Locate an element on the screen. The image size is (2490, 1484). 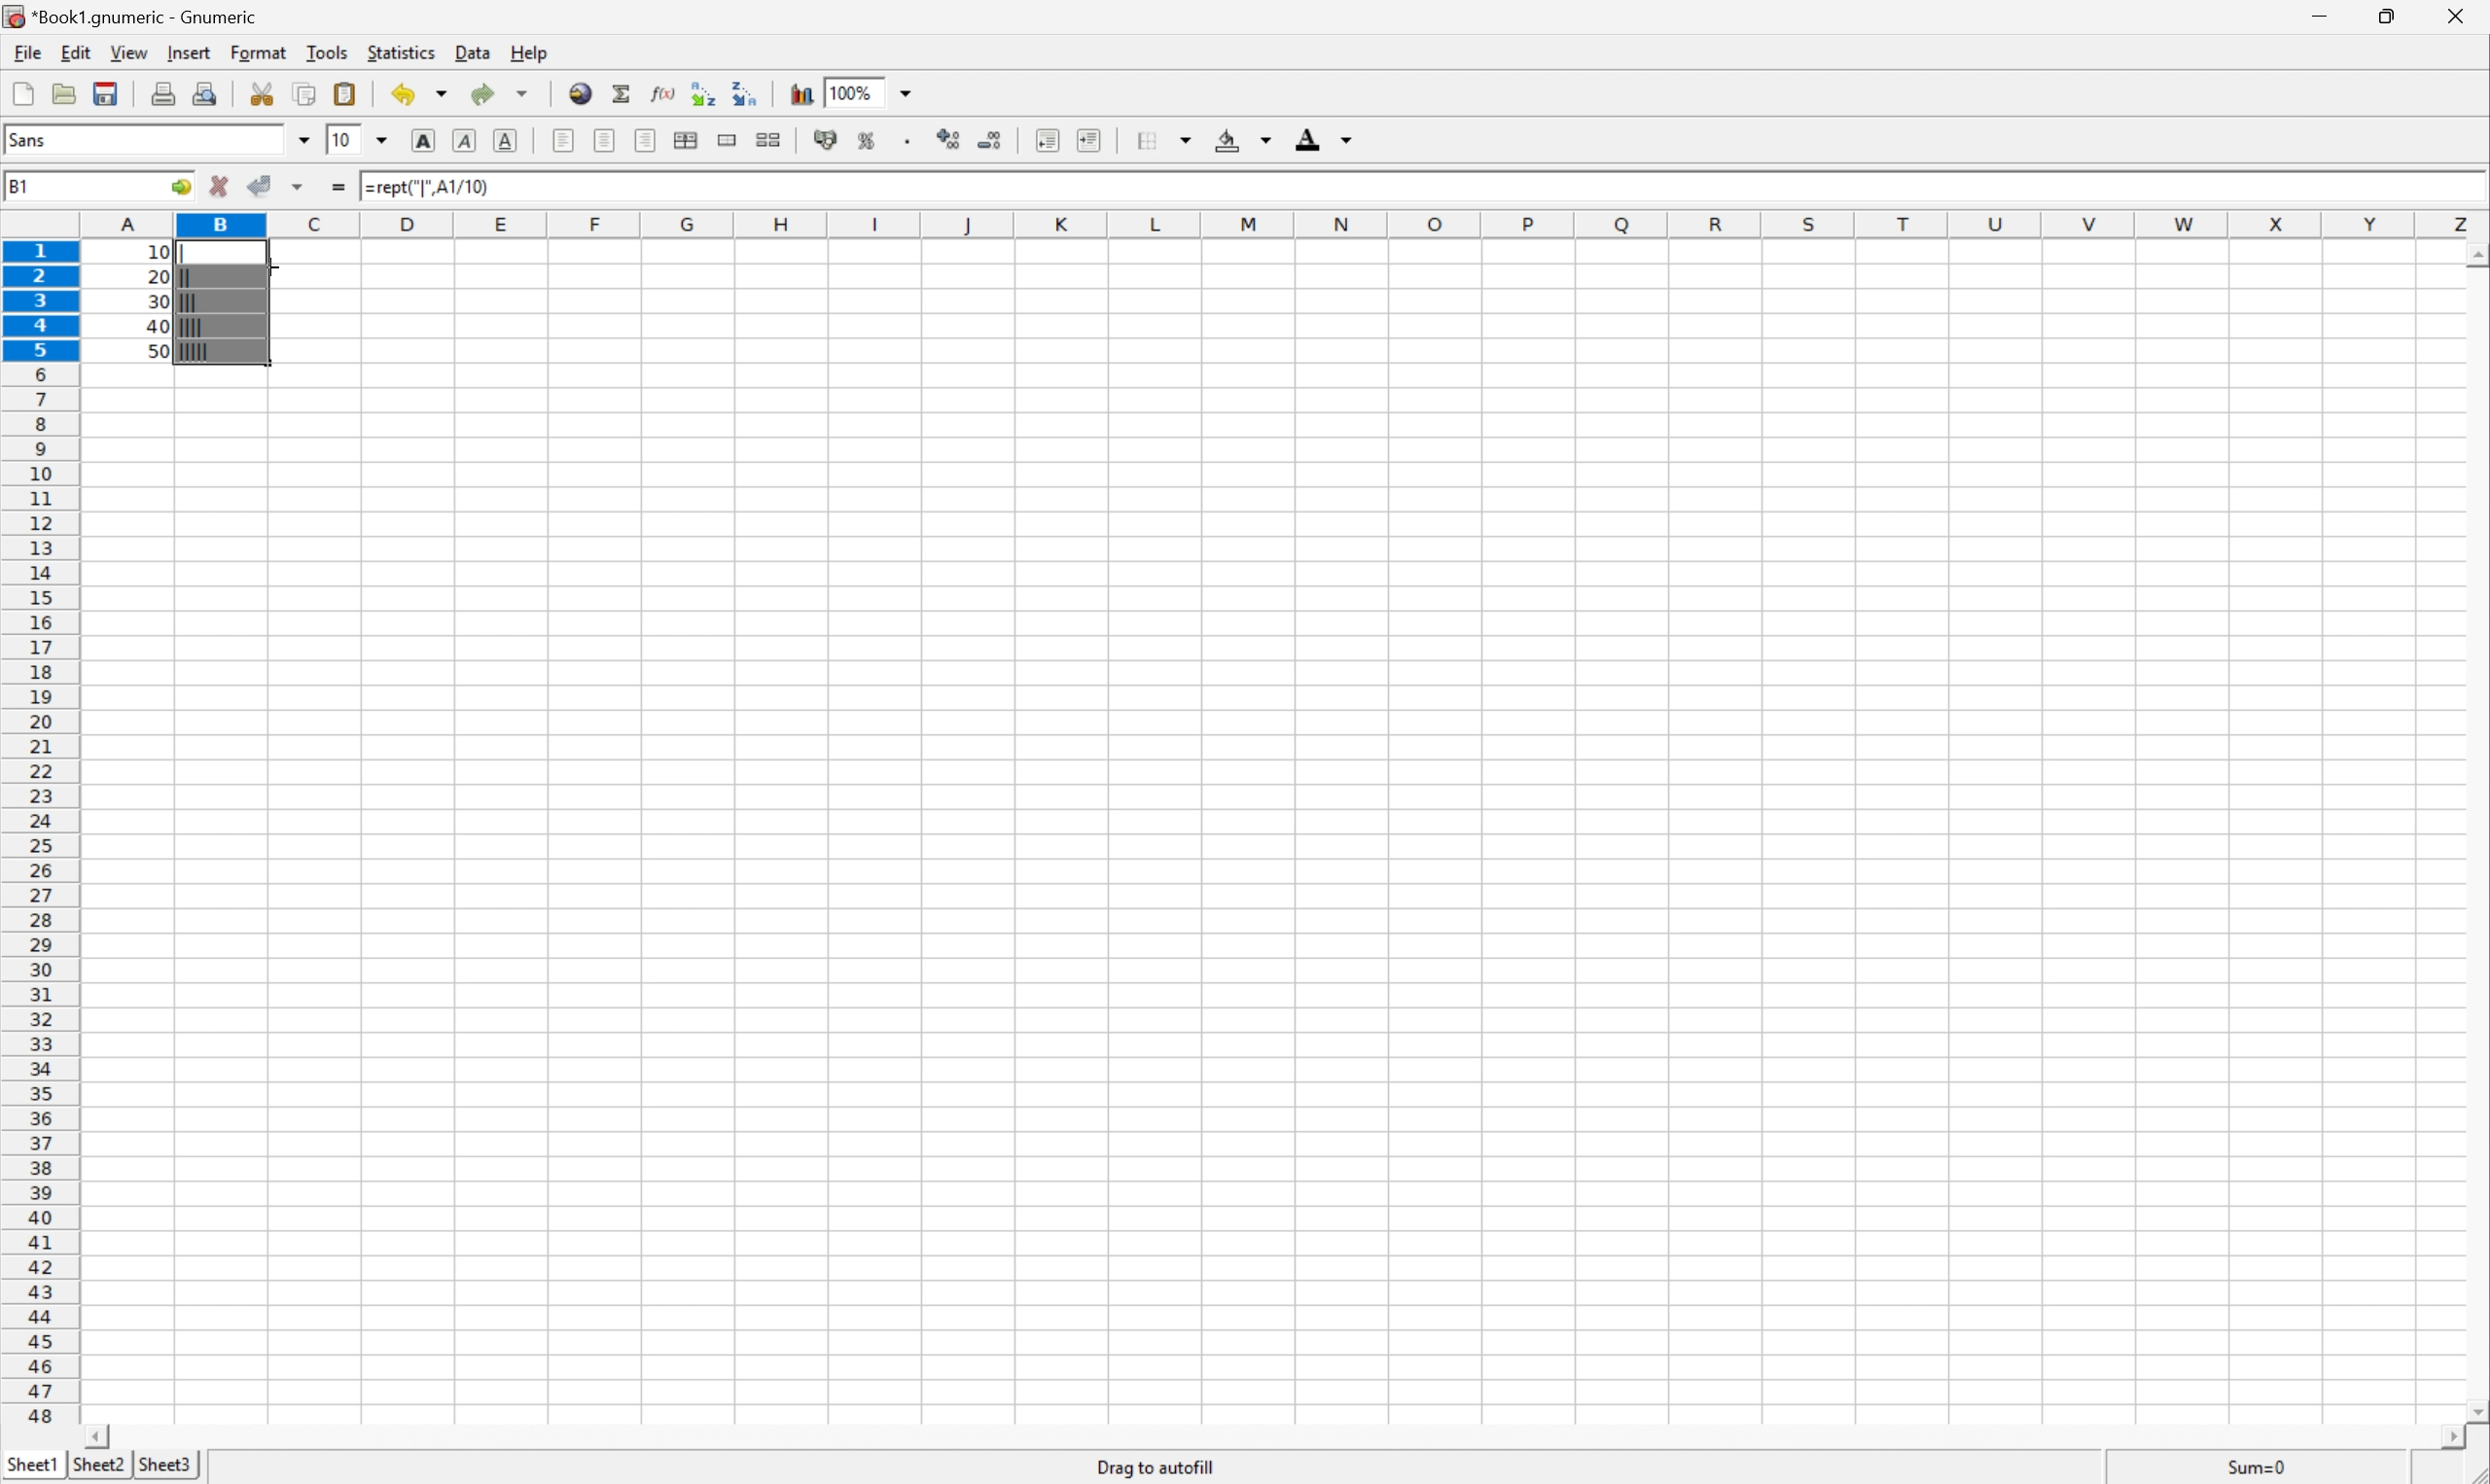
Sheet3 is located at coordinates (165, 1466).